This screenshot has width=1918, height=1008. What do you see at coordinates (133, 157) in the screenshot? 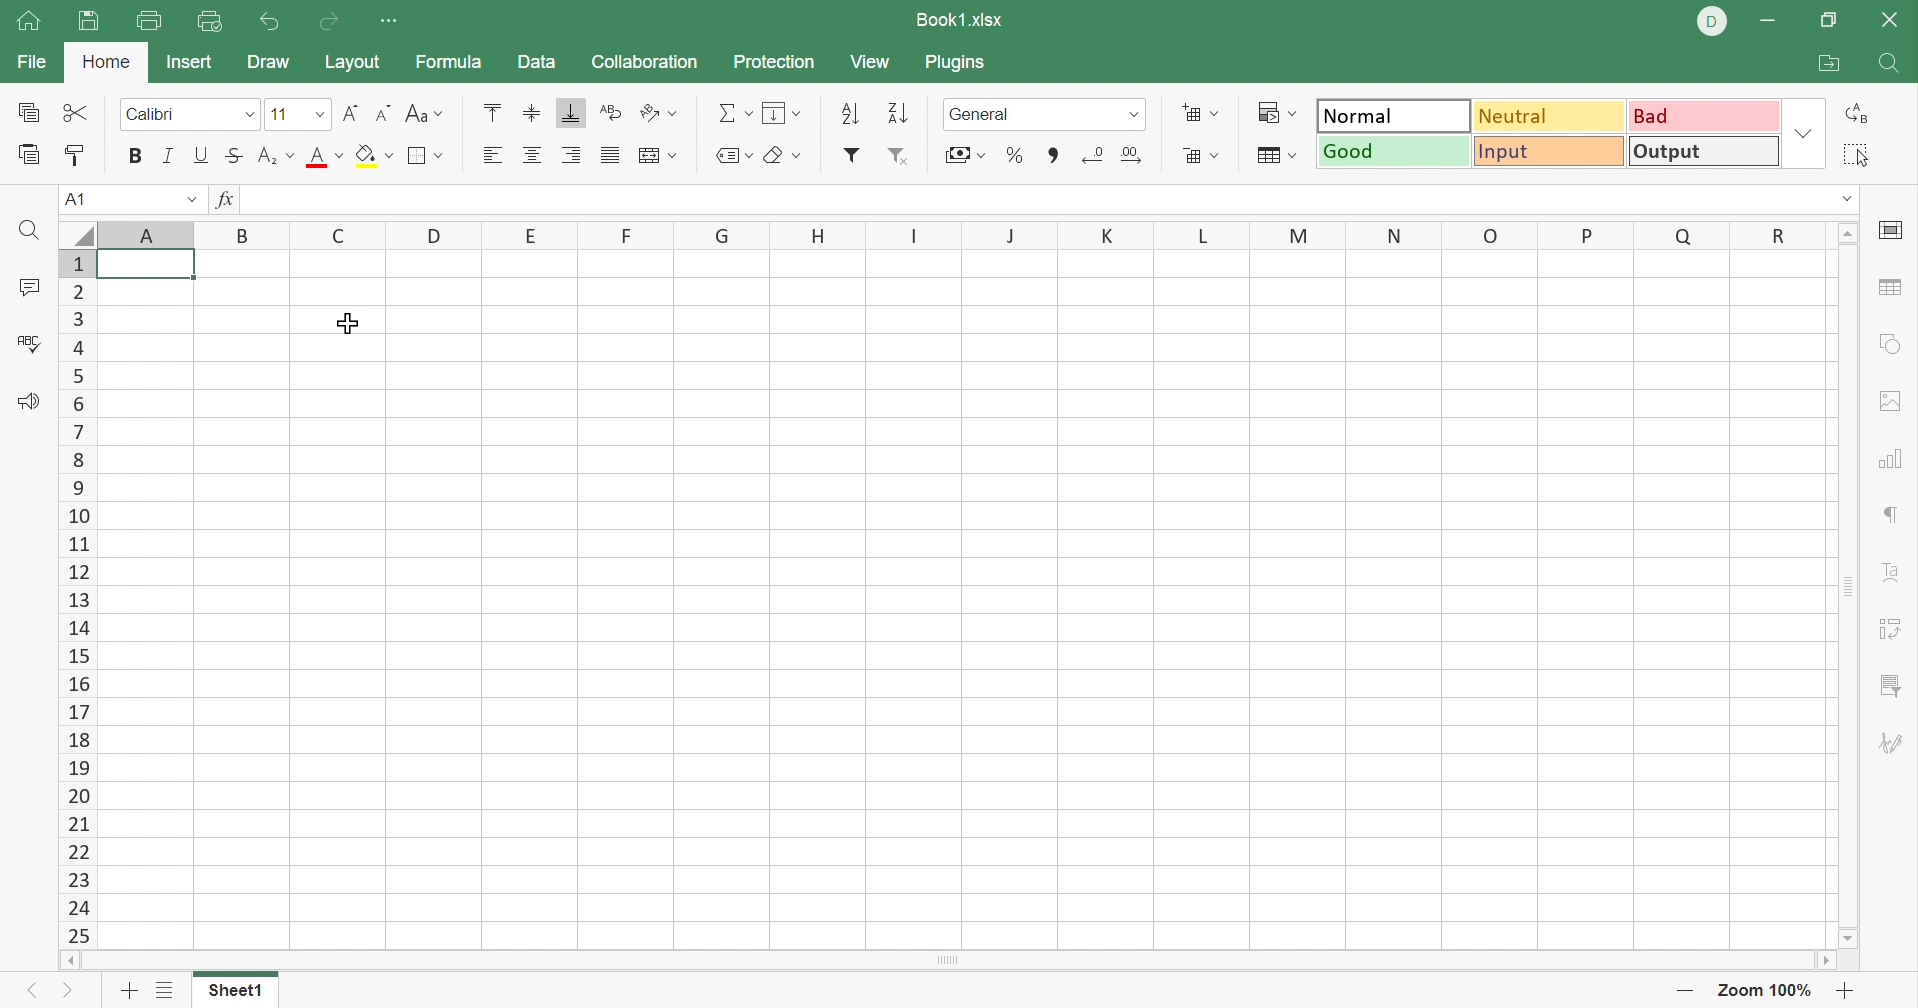
I see `Bold` at bounding box center [133, 157].